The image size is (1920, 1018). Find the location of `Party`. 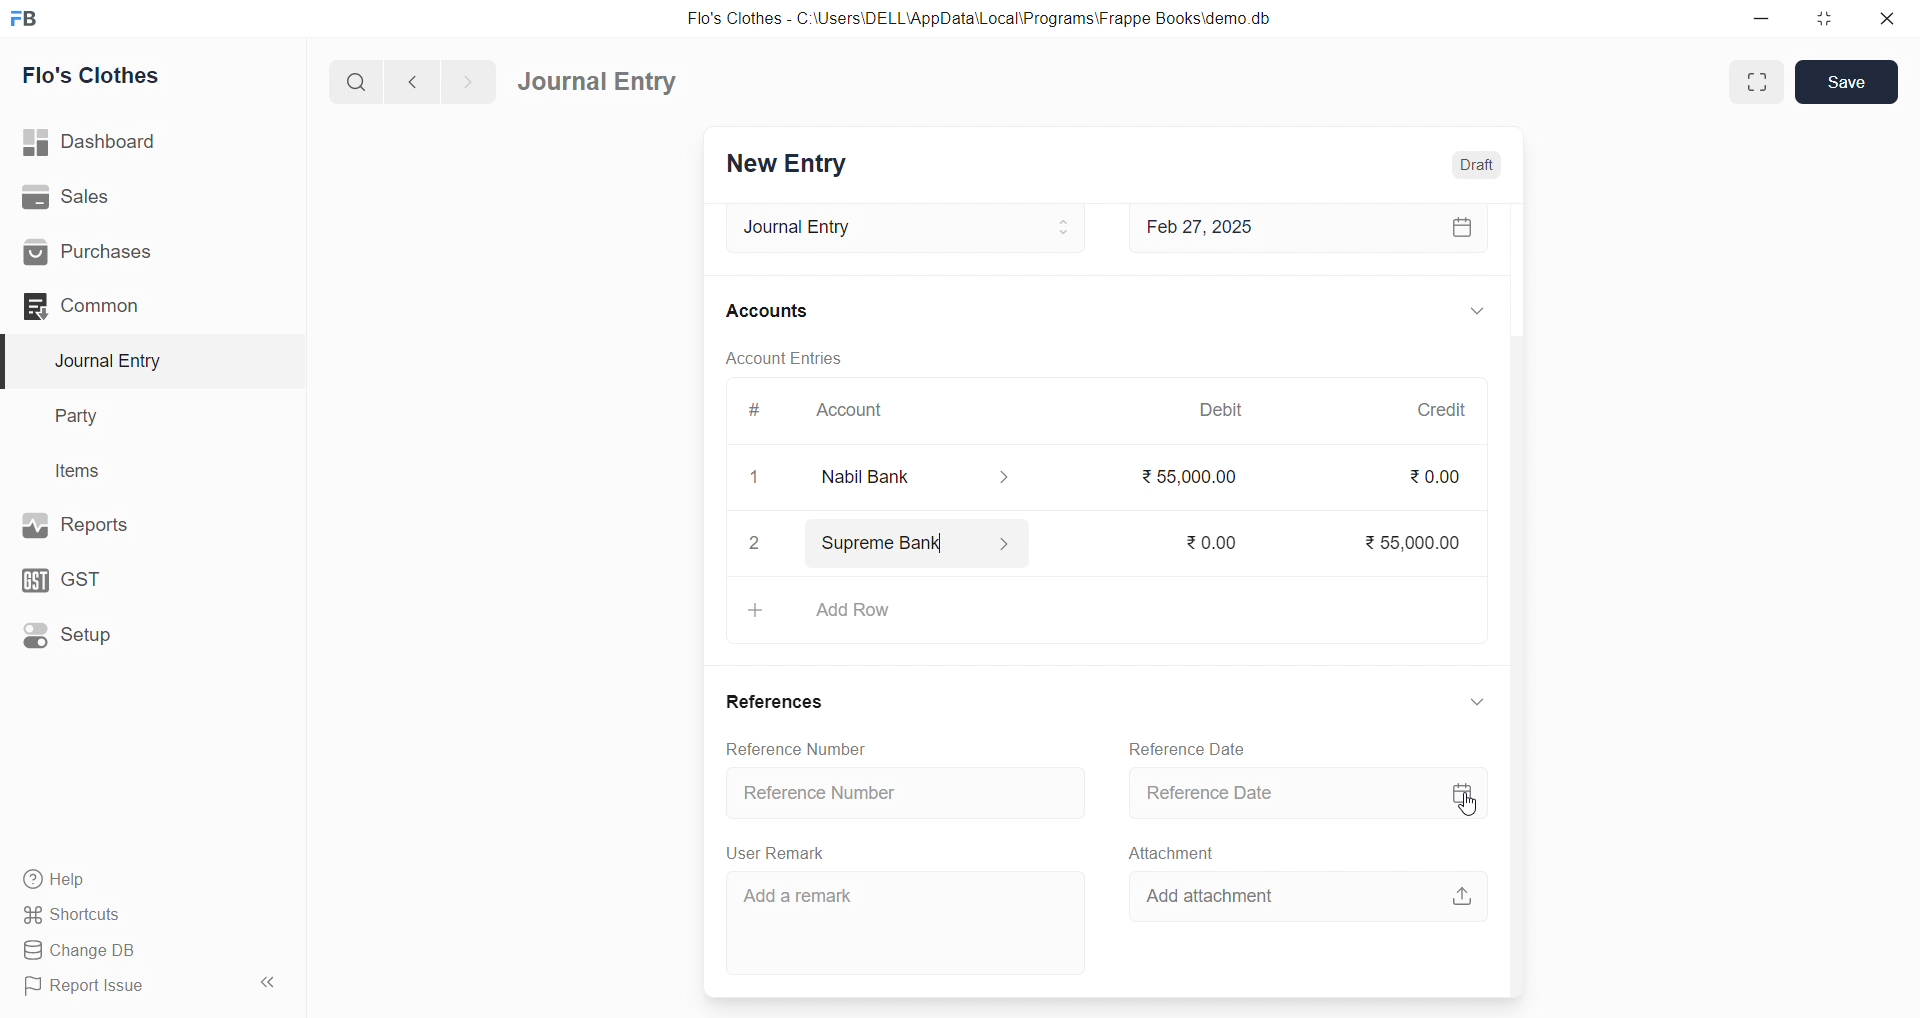

Party is located at coordinates (89, 414).